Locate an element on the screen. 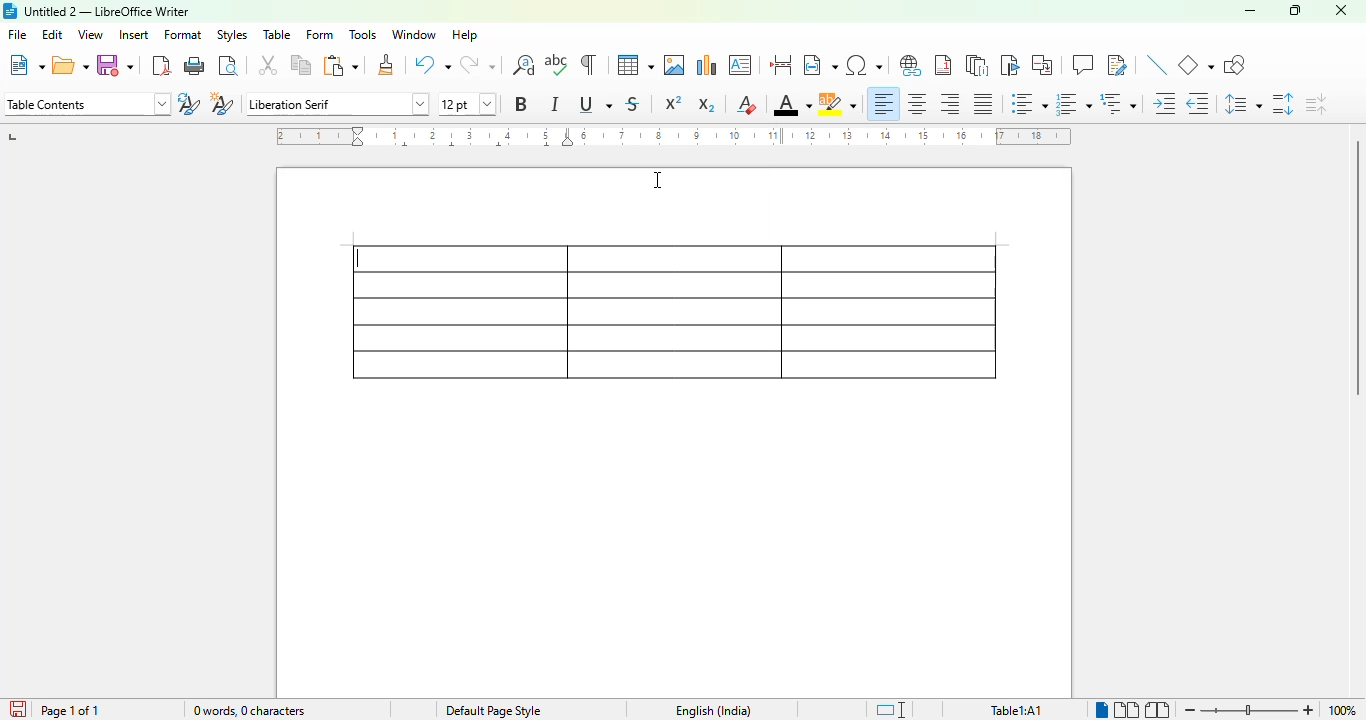 Image resolution: width=1366 pixels, height=720 pixels. underline is located at coordinates (595, 104).